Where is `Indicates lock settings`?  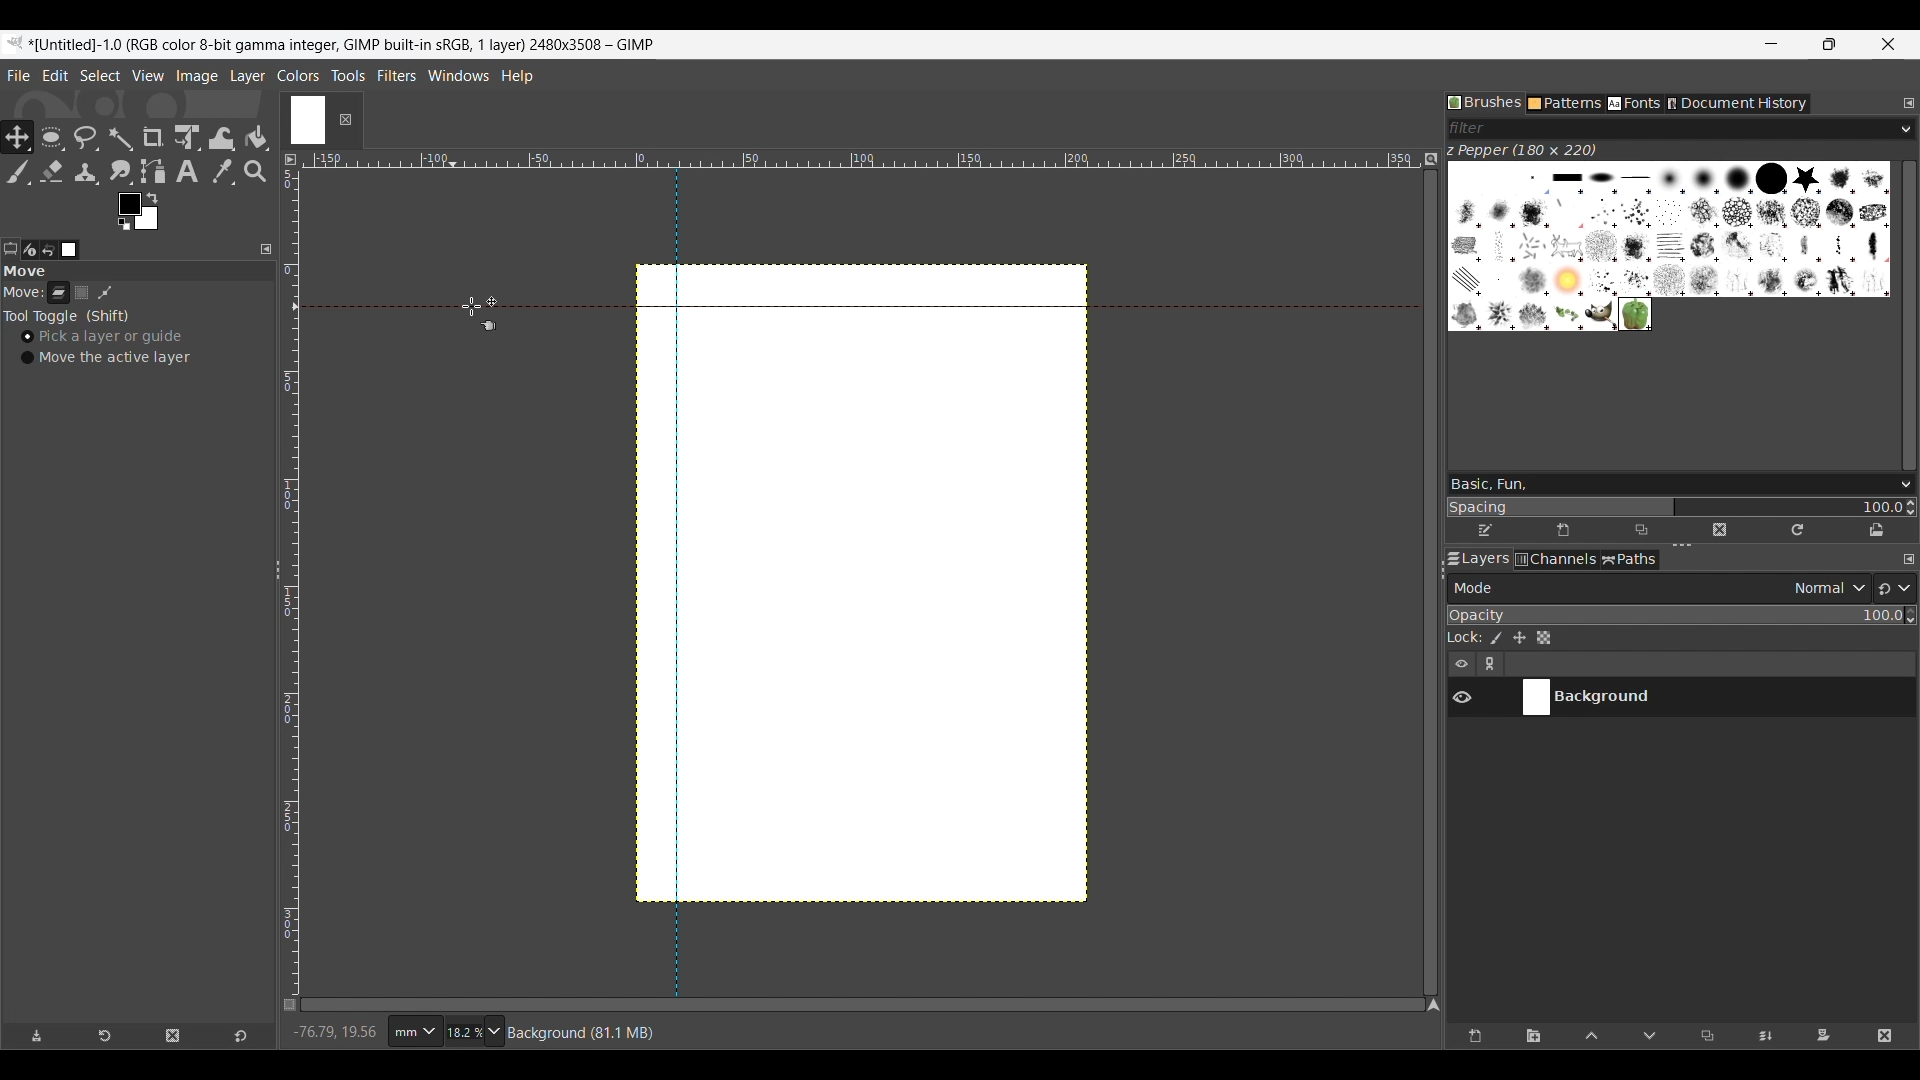
Indicates lock settings is located at coordinates (1465, 637).